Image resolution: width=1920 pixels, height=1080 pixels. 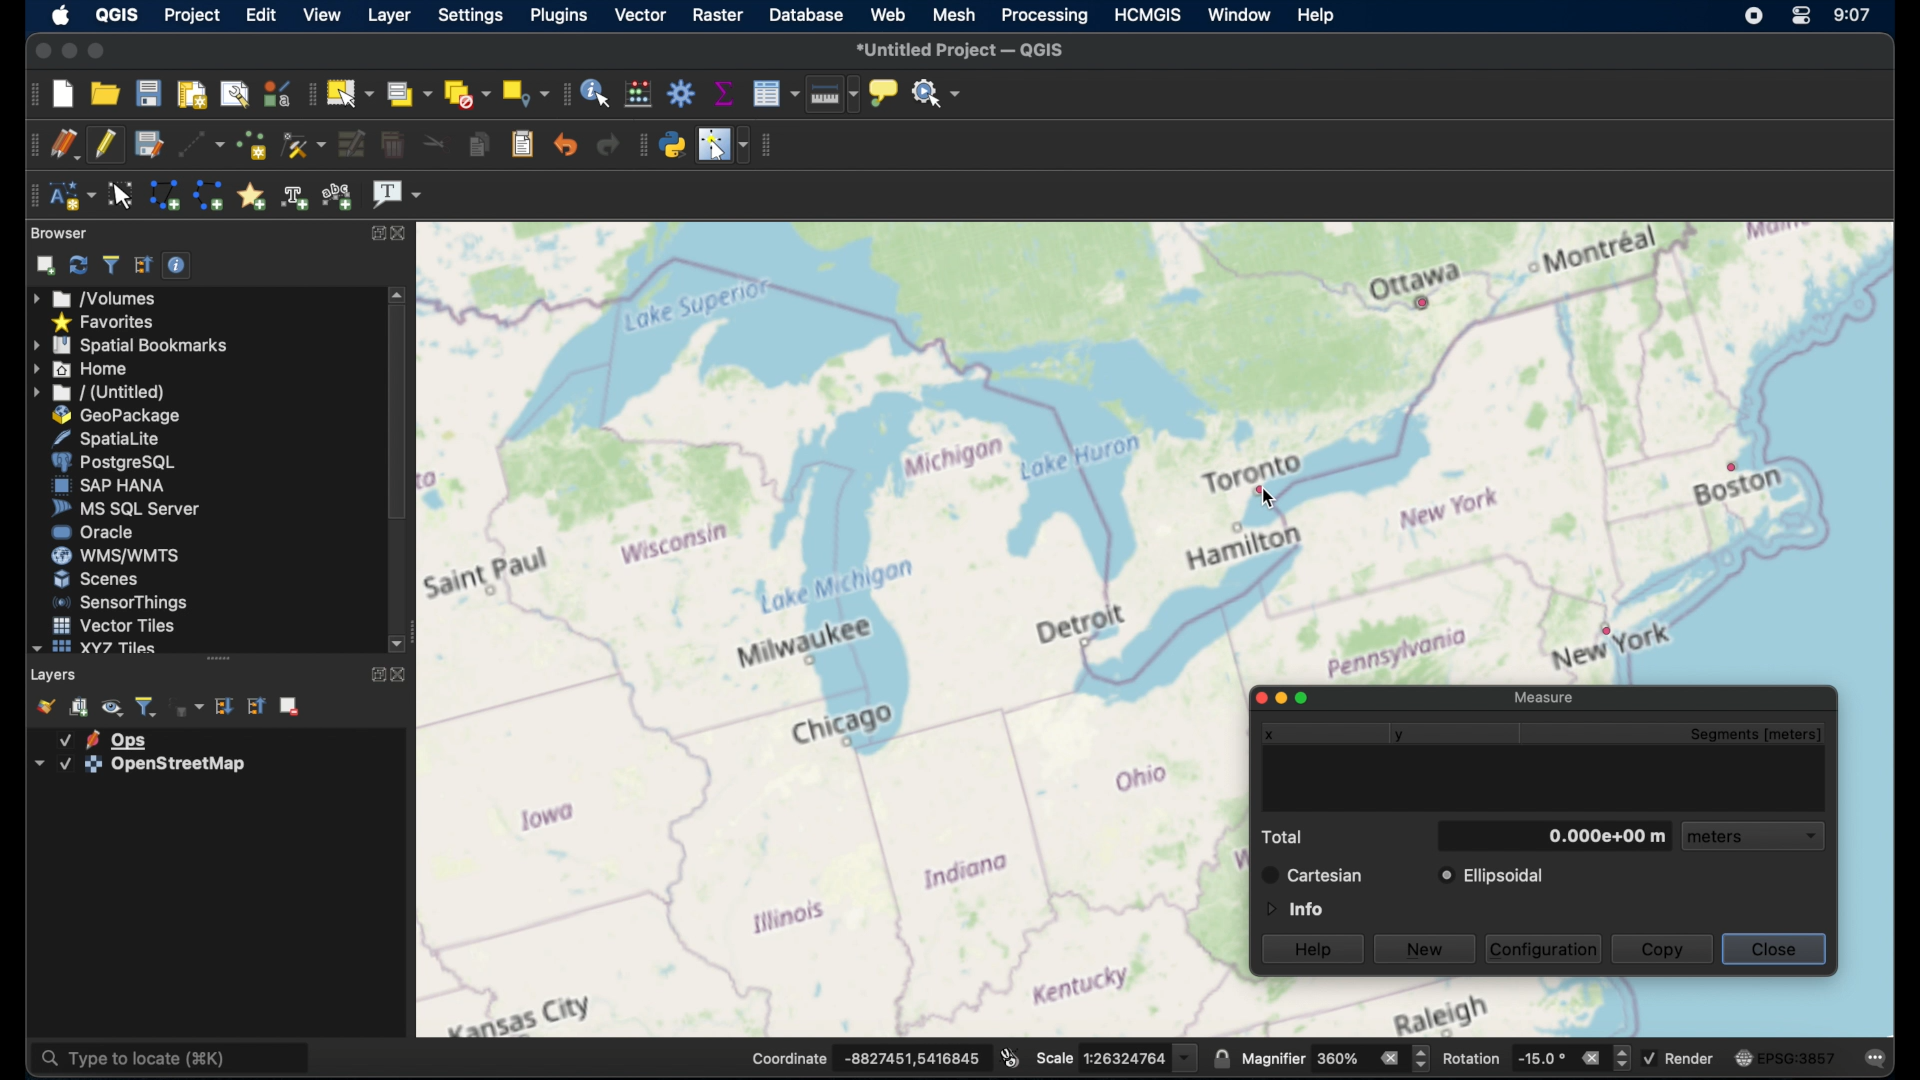 I want to click on filter browser, so click(x=110, y=264).